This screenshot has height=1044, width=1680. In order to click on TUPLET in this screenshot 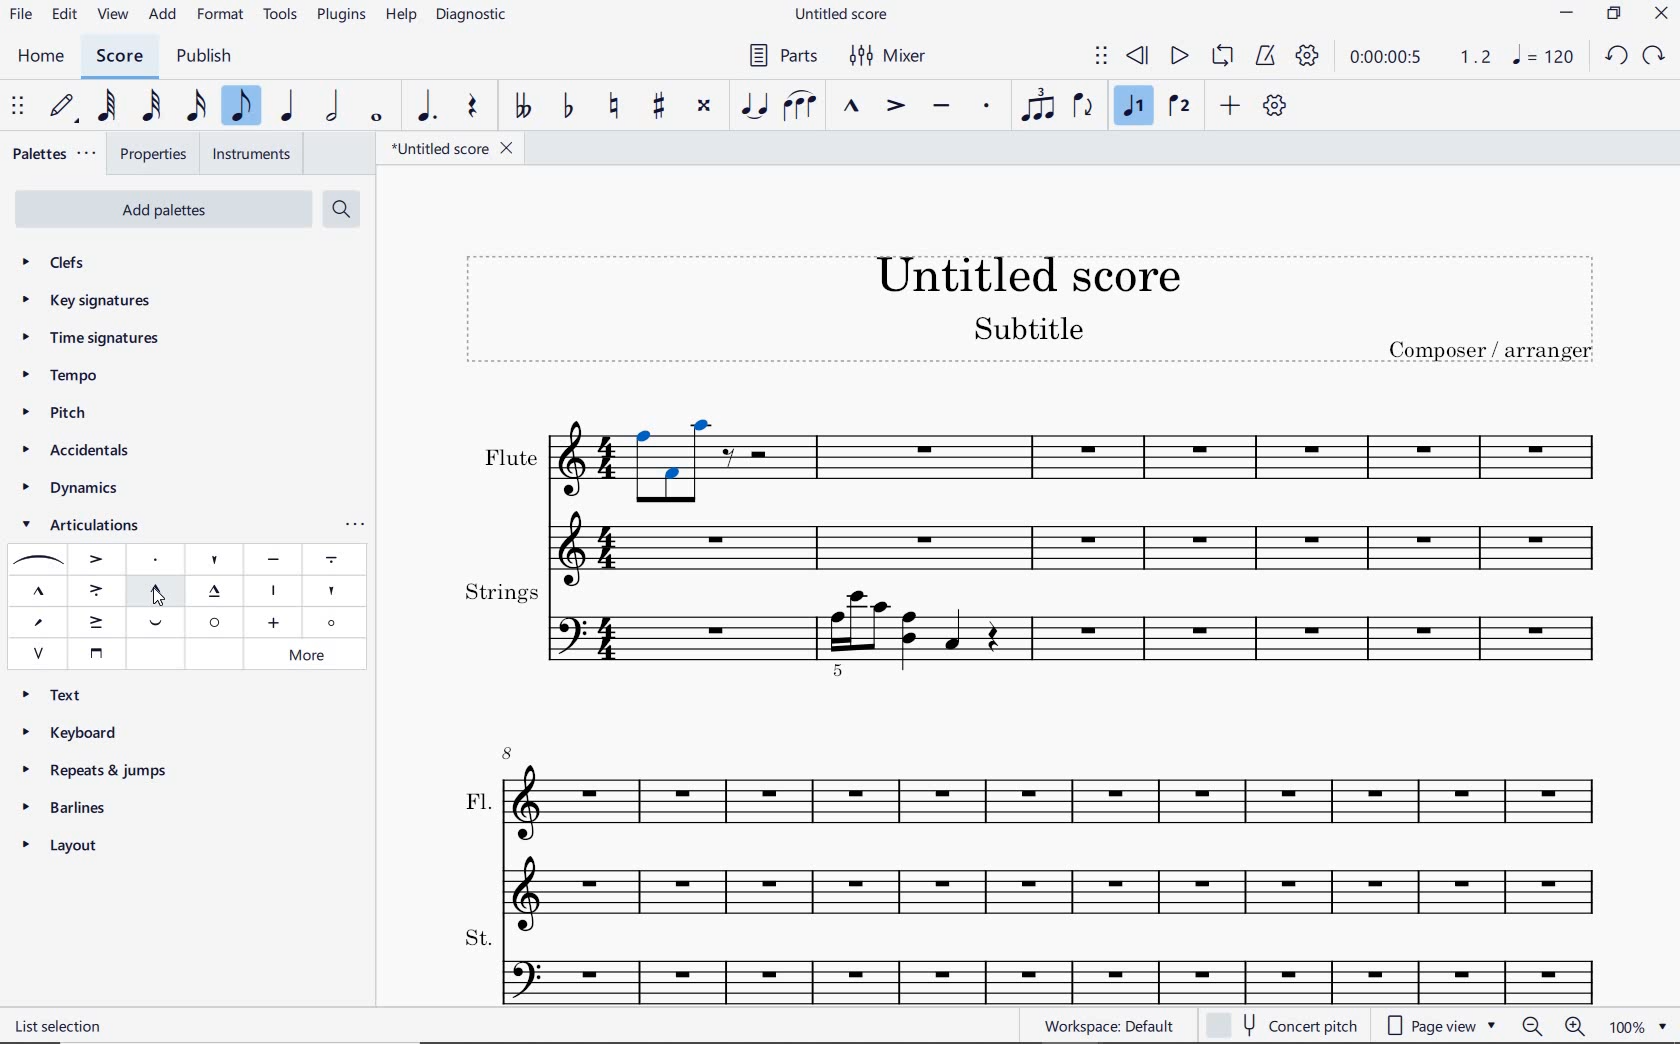, I will do `click(1036, 104)`.